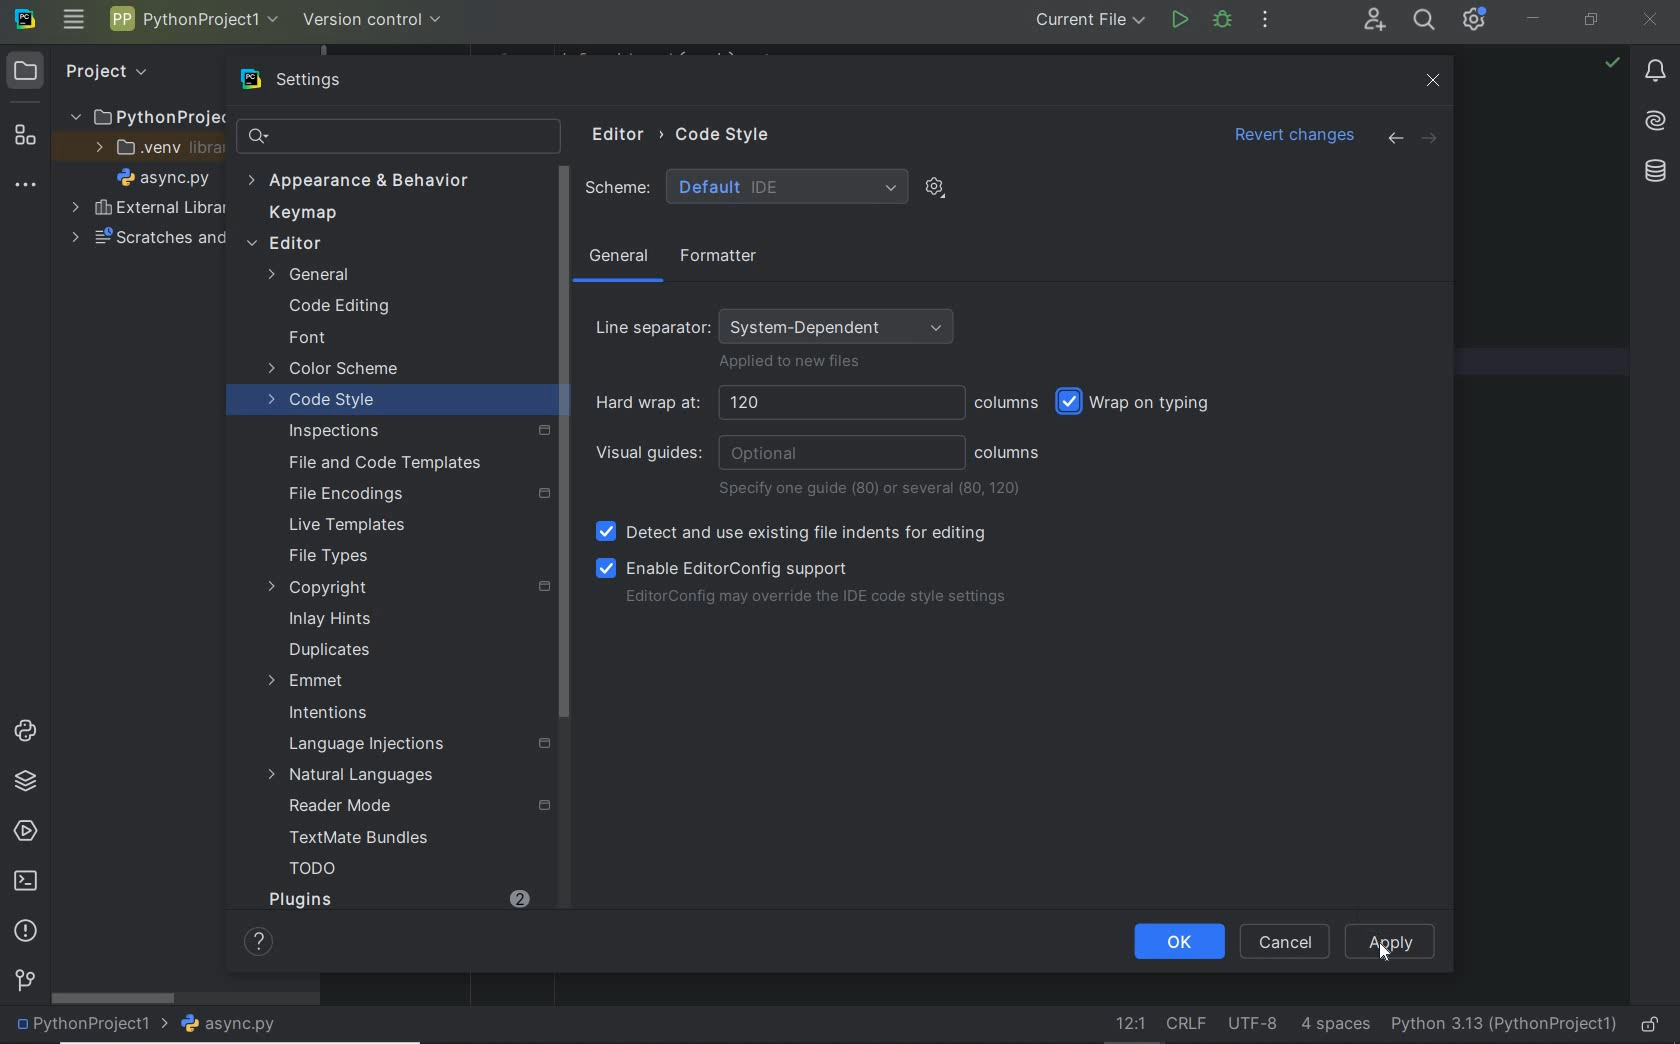  What do you see at coordinates (24, 832) in the screenshot?
I see `services` at bounding box center [24, 832].